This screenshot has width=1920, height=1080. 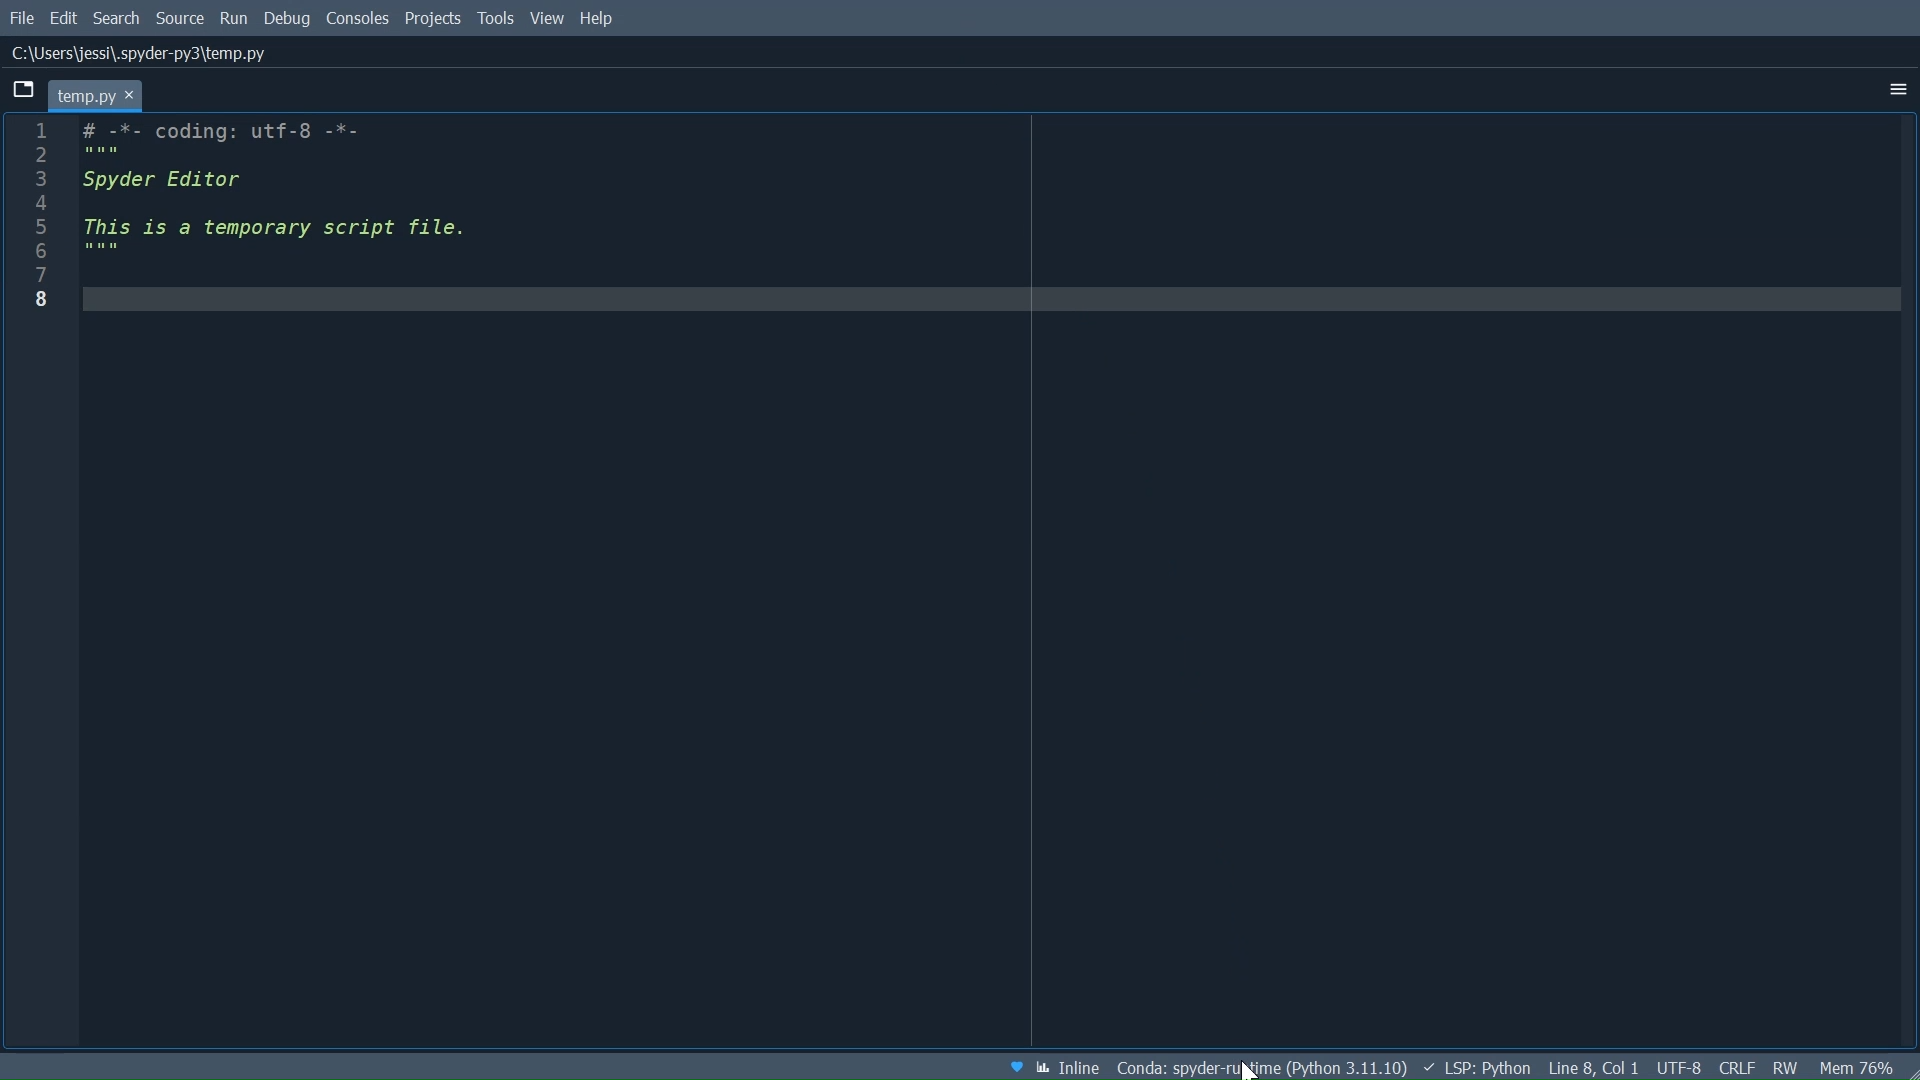 What do you see at coordinates (1785, 1068) in the screenshot?
I see `File Permissions` at bounding box center [1785, 1068].